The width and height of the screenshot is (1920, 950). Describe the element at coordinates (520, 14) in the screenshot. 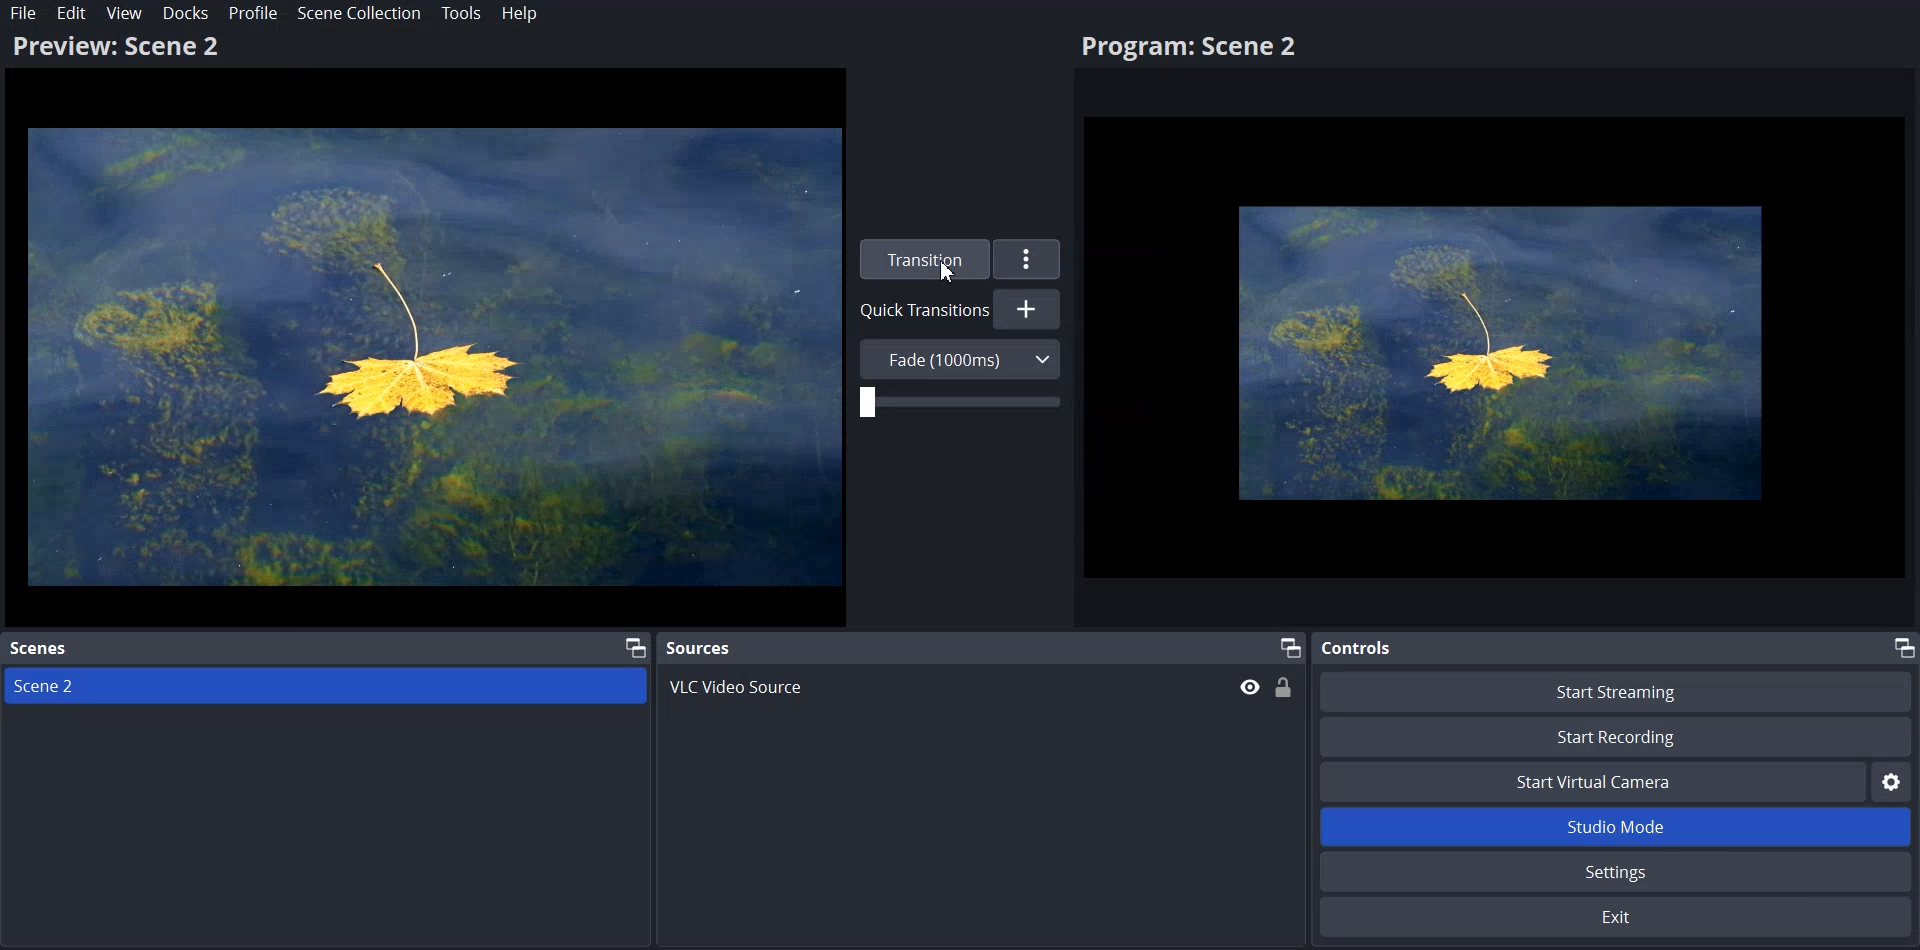

I see `Help` at that location.